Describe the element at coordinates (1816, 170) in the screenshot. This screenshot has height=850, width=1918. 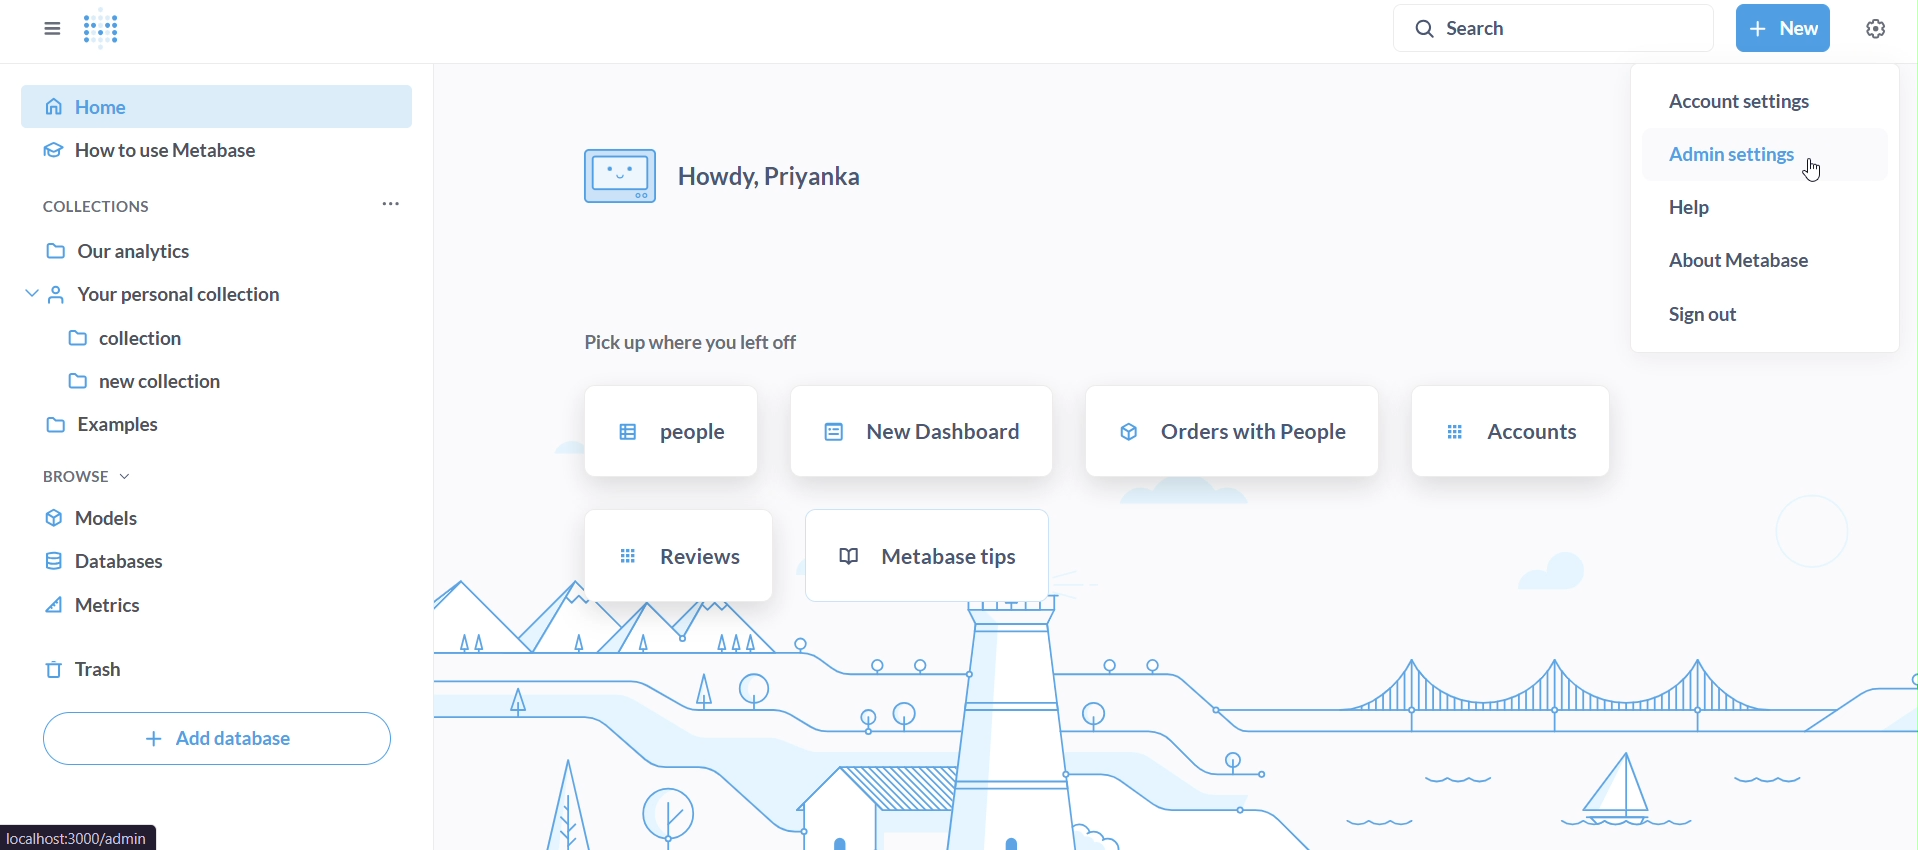
I see `cursor` at that location.